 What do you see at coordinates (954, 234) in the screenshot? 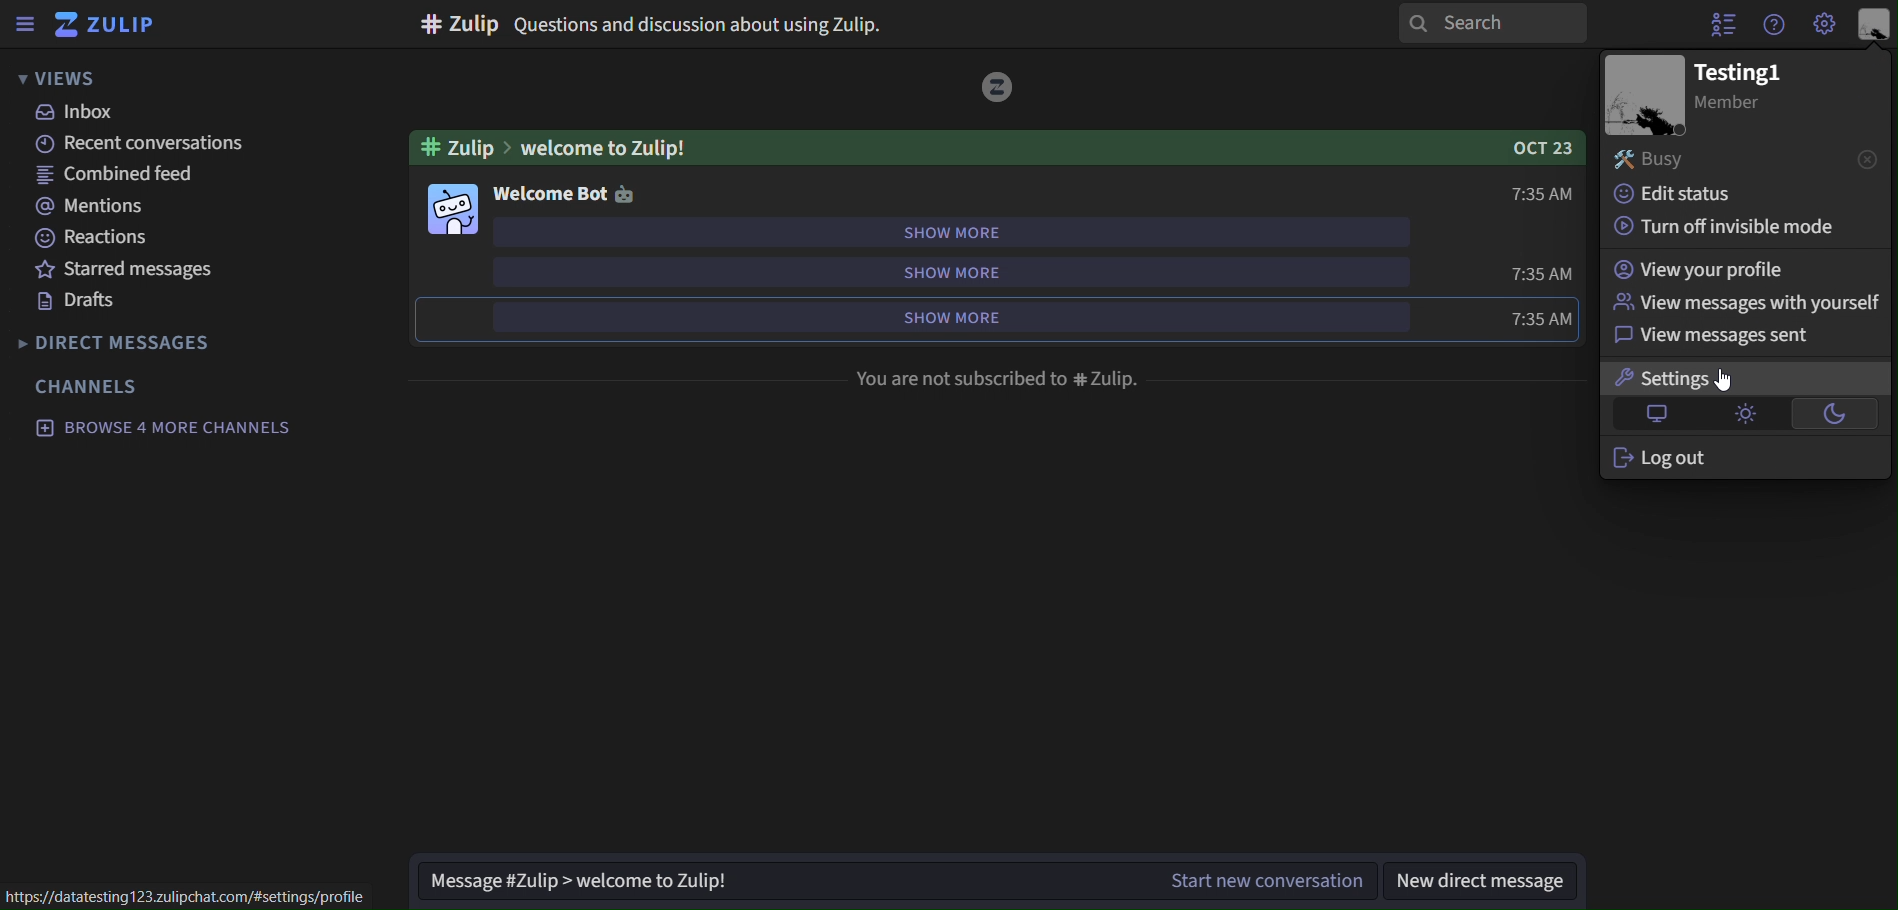
I see ` show more` at bounding box center [954, 234].